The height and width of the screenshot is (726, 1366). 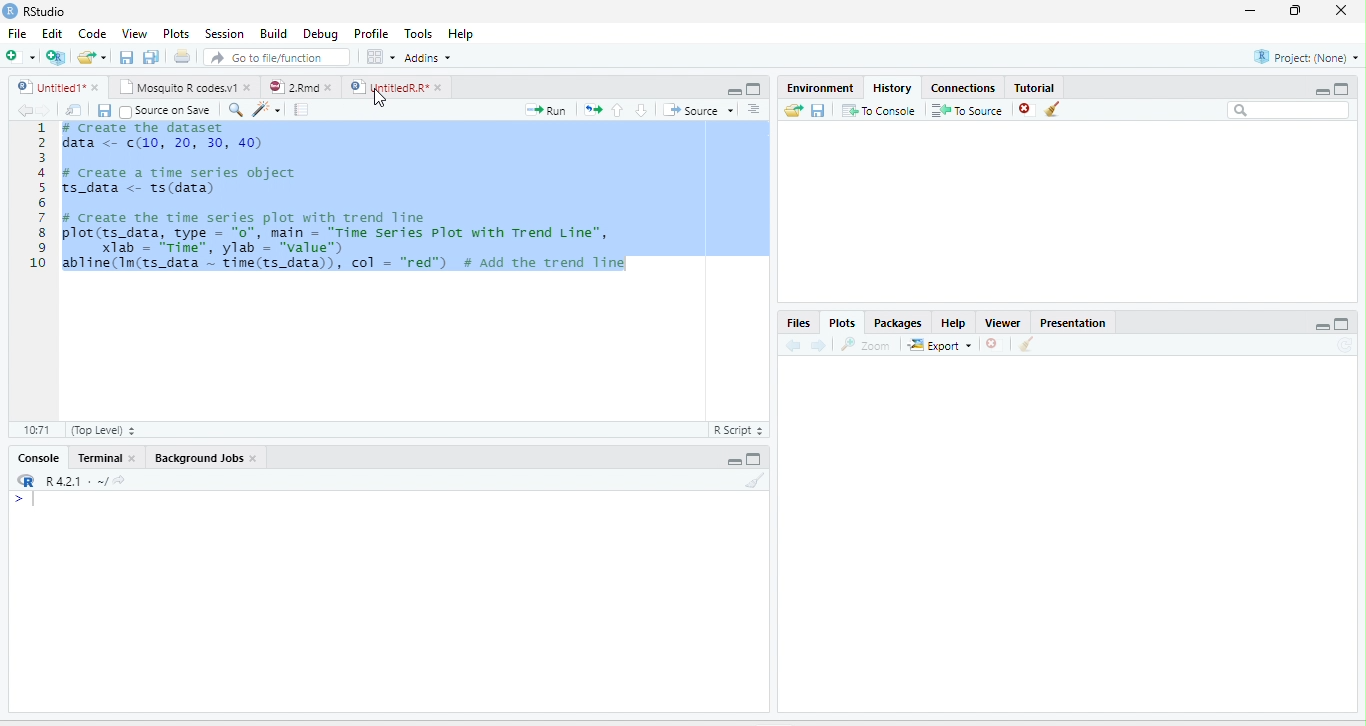 What do you see at coordinates (165, 110) in the screenshot?
I see `Source on Save` at bounding box center [165, 110].